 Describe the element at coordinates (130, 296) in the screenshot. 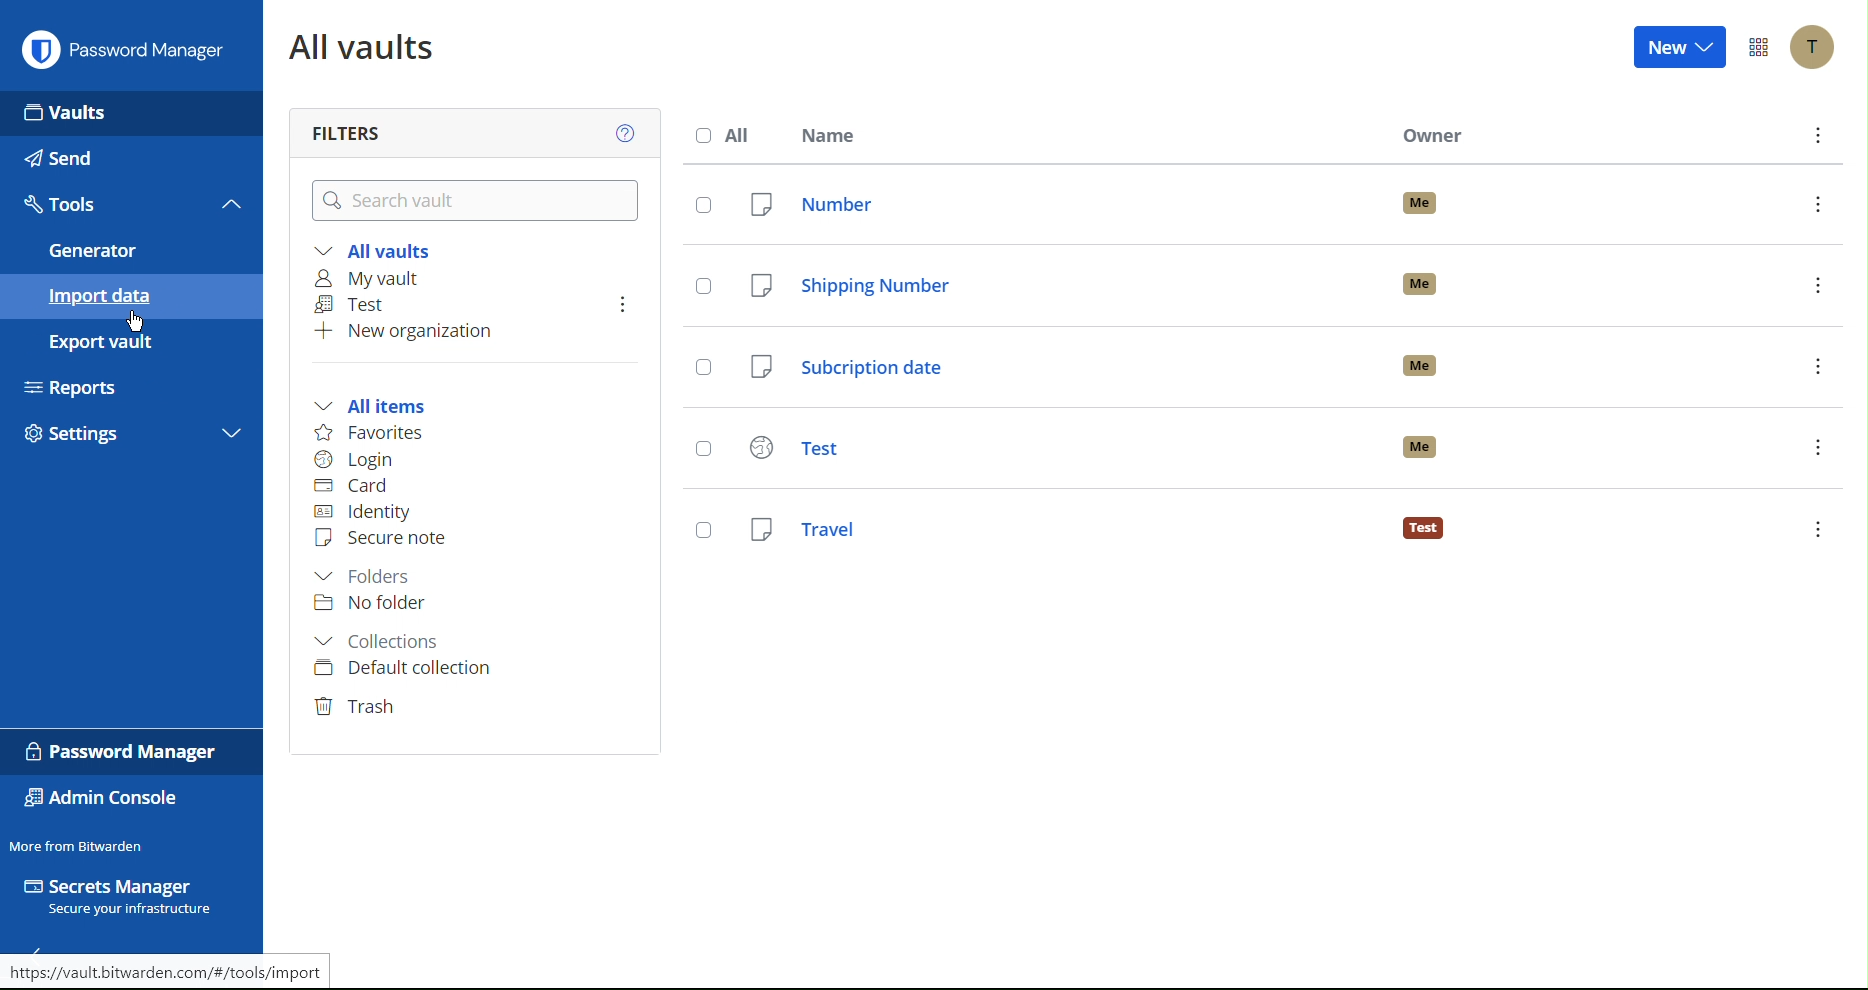

I see `Import data` at that location.